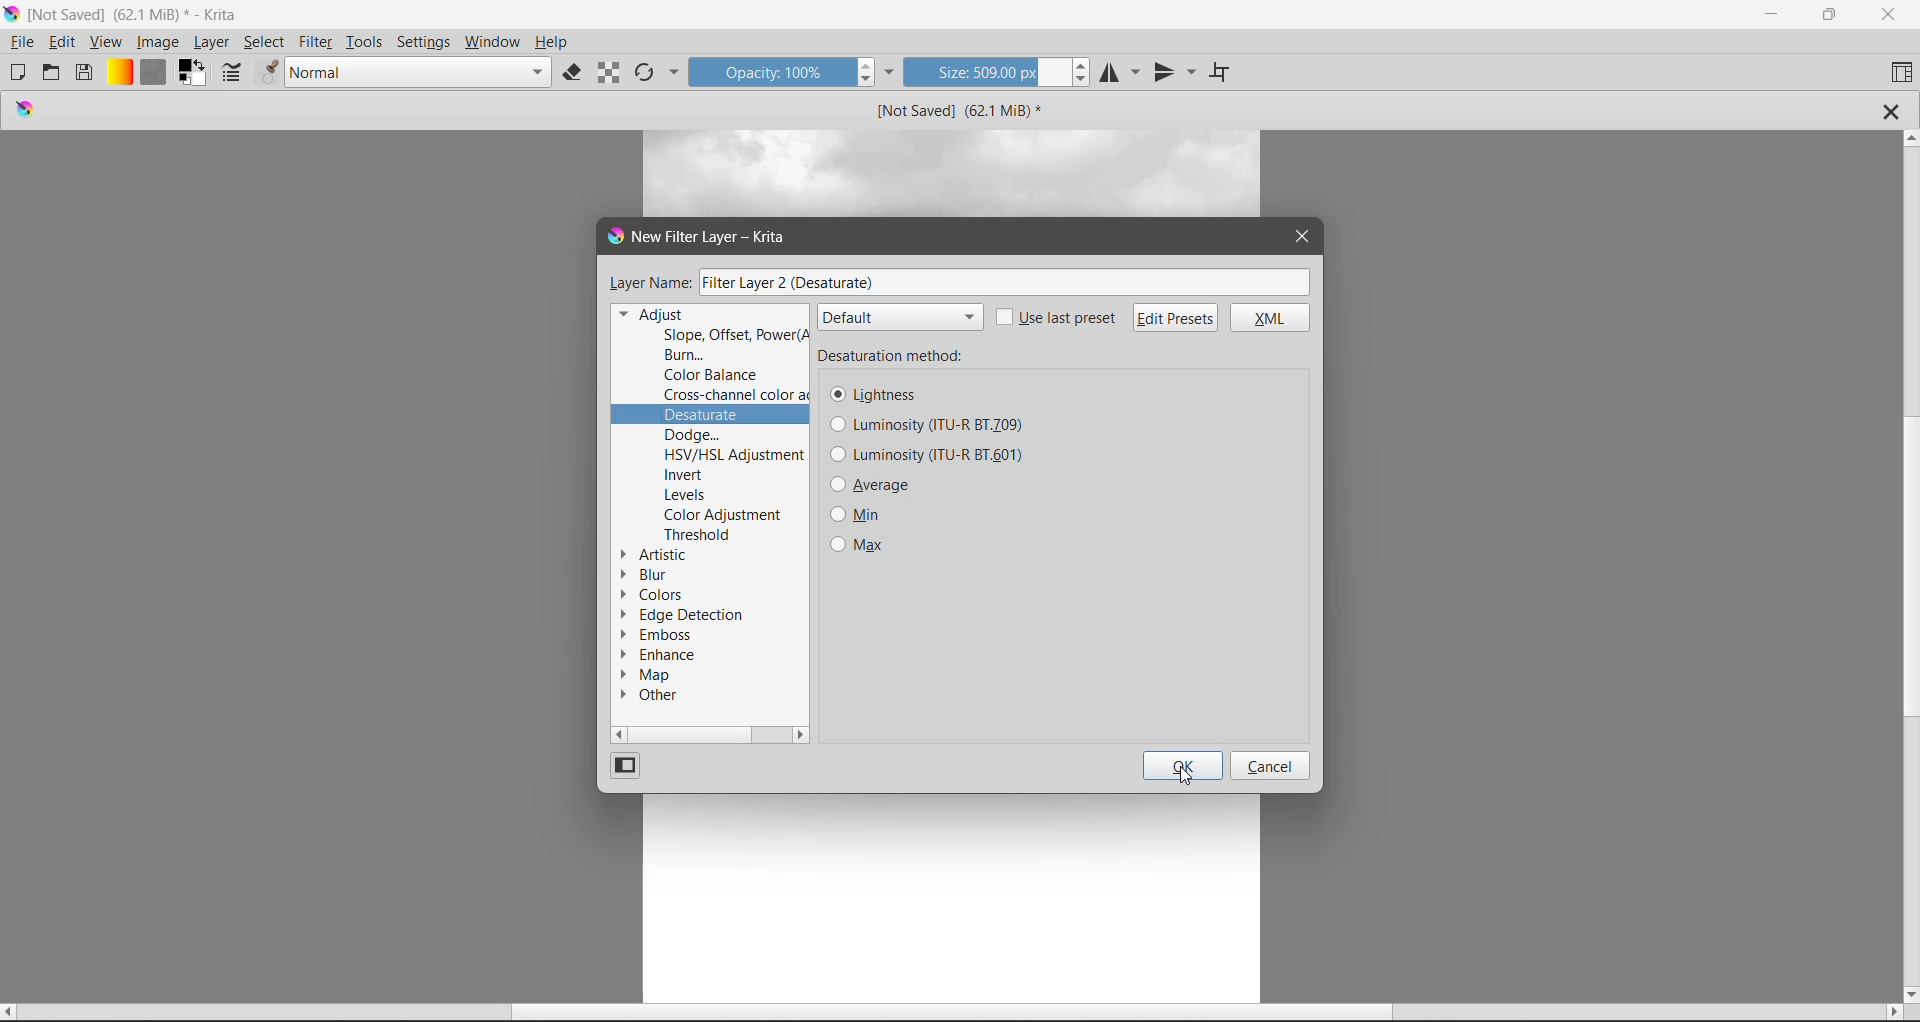  What do you see at coordinates (933, 425) in the screenshot?
I see `Luminosity (ITU-R BT_709)` at bounding box center [933, 425].